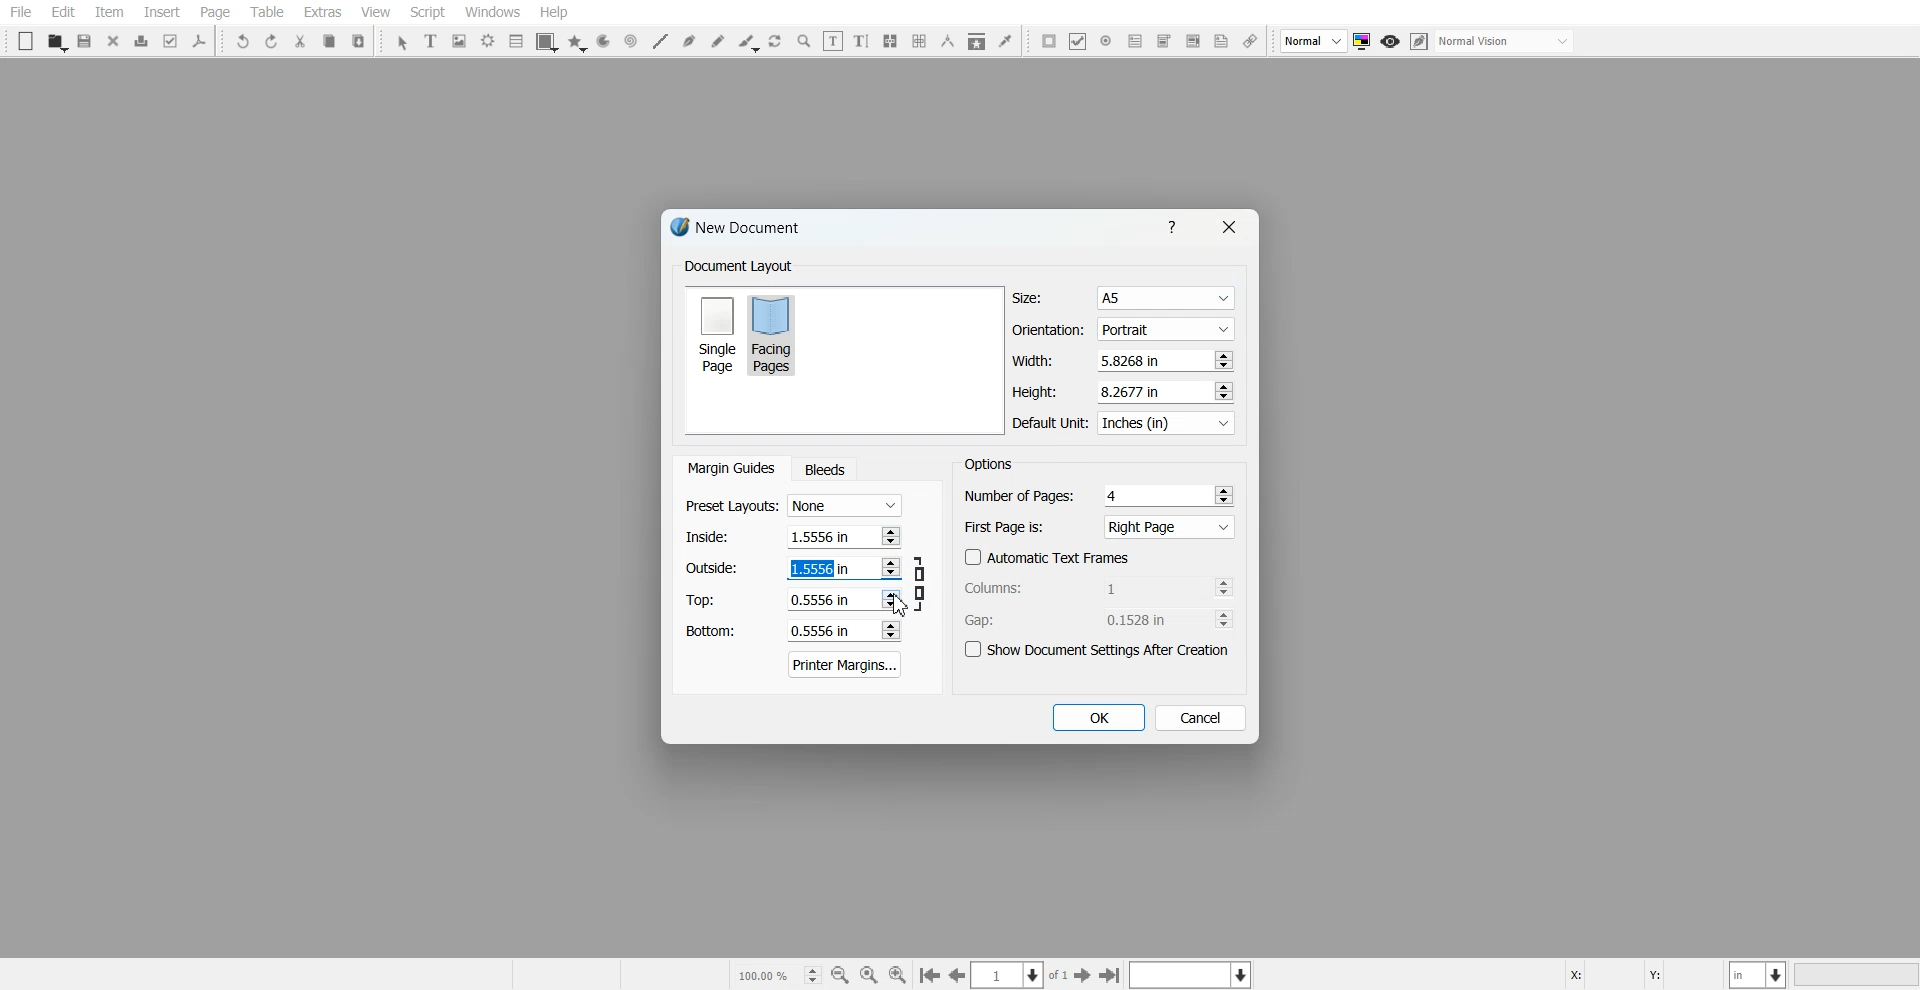 The image size is (1920, 990). Describe the element at coordinates (553, 12) in the screenshot. I see `Help` at that location.